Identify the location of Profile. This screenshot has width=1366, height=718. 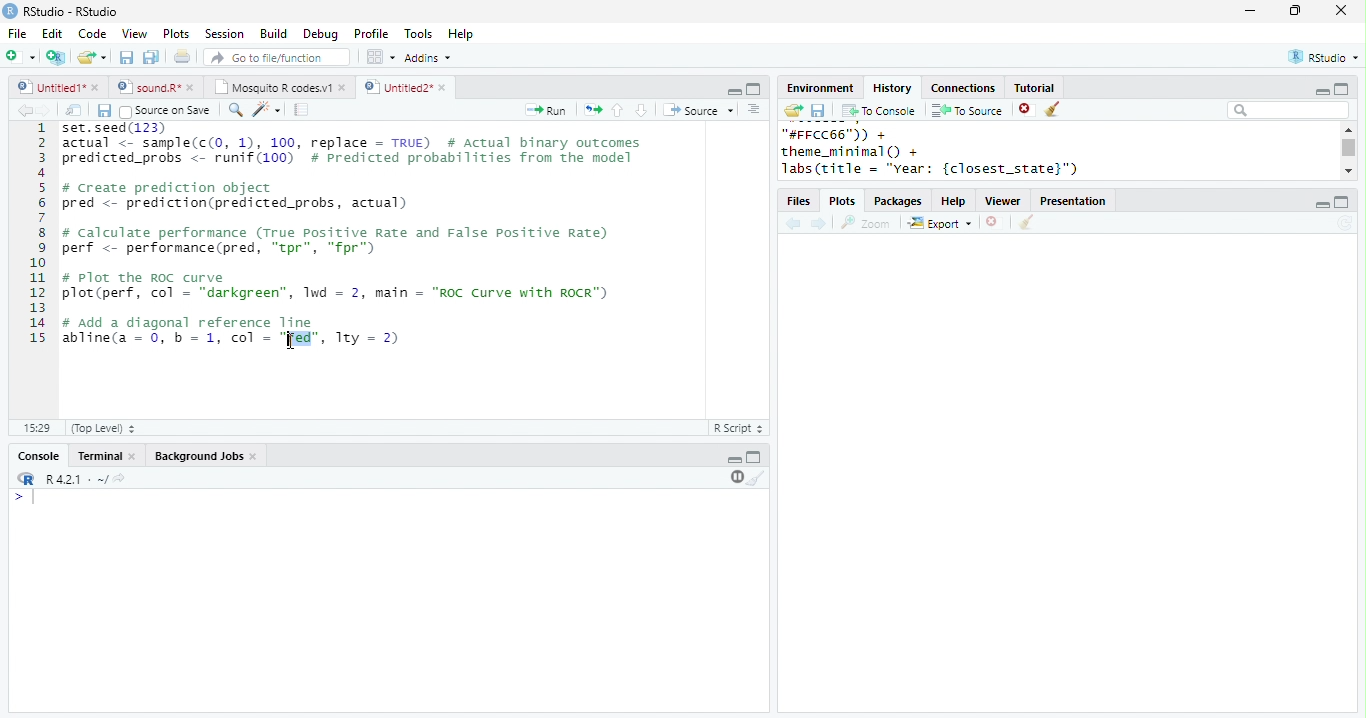
(371, 33).